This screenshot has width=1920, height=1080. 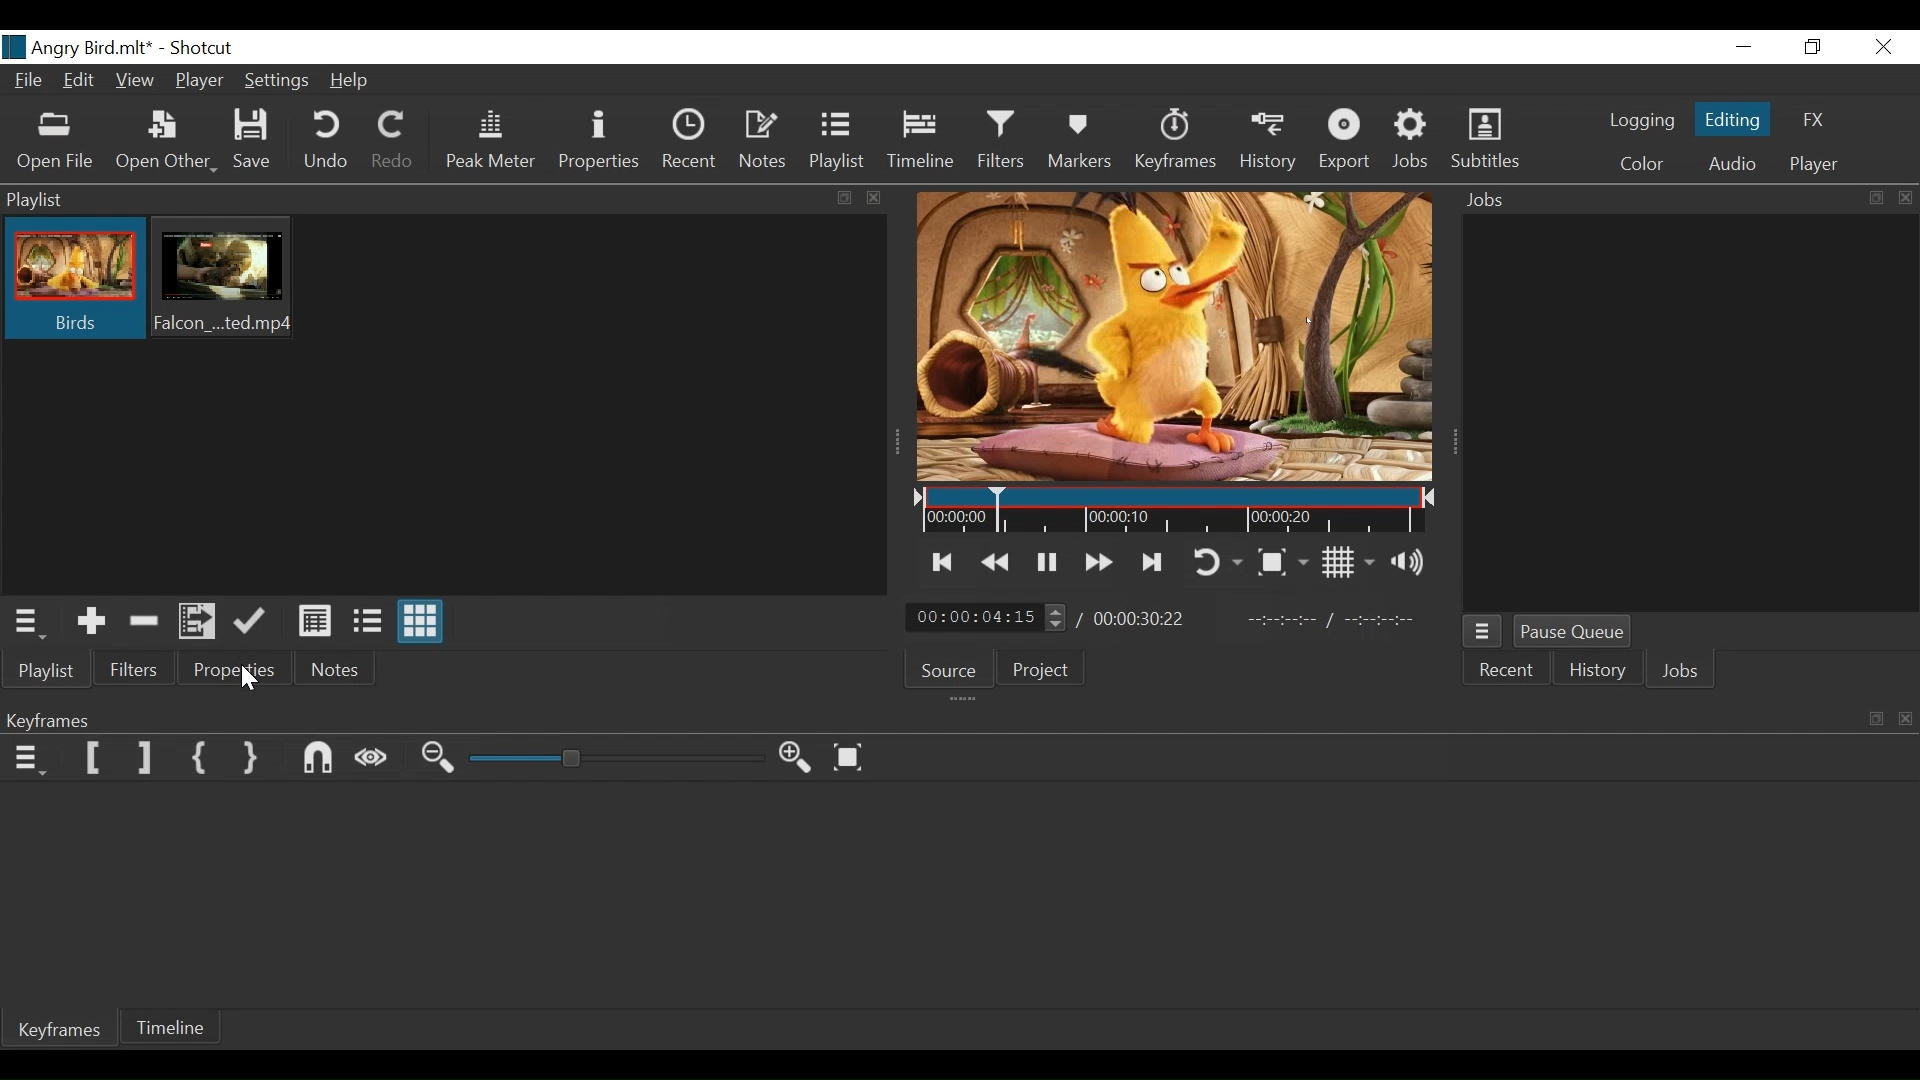 What do you see at coordinates (167, 143) in the screenshot?
I see `Open Other` at bounding box center [167, 143].